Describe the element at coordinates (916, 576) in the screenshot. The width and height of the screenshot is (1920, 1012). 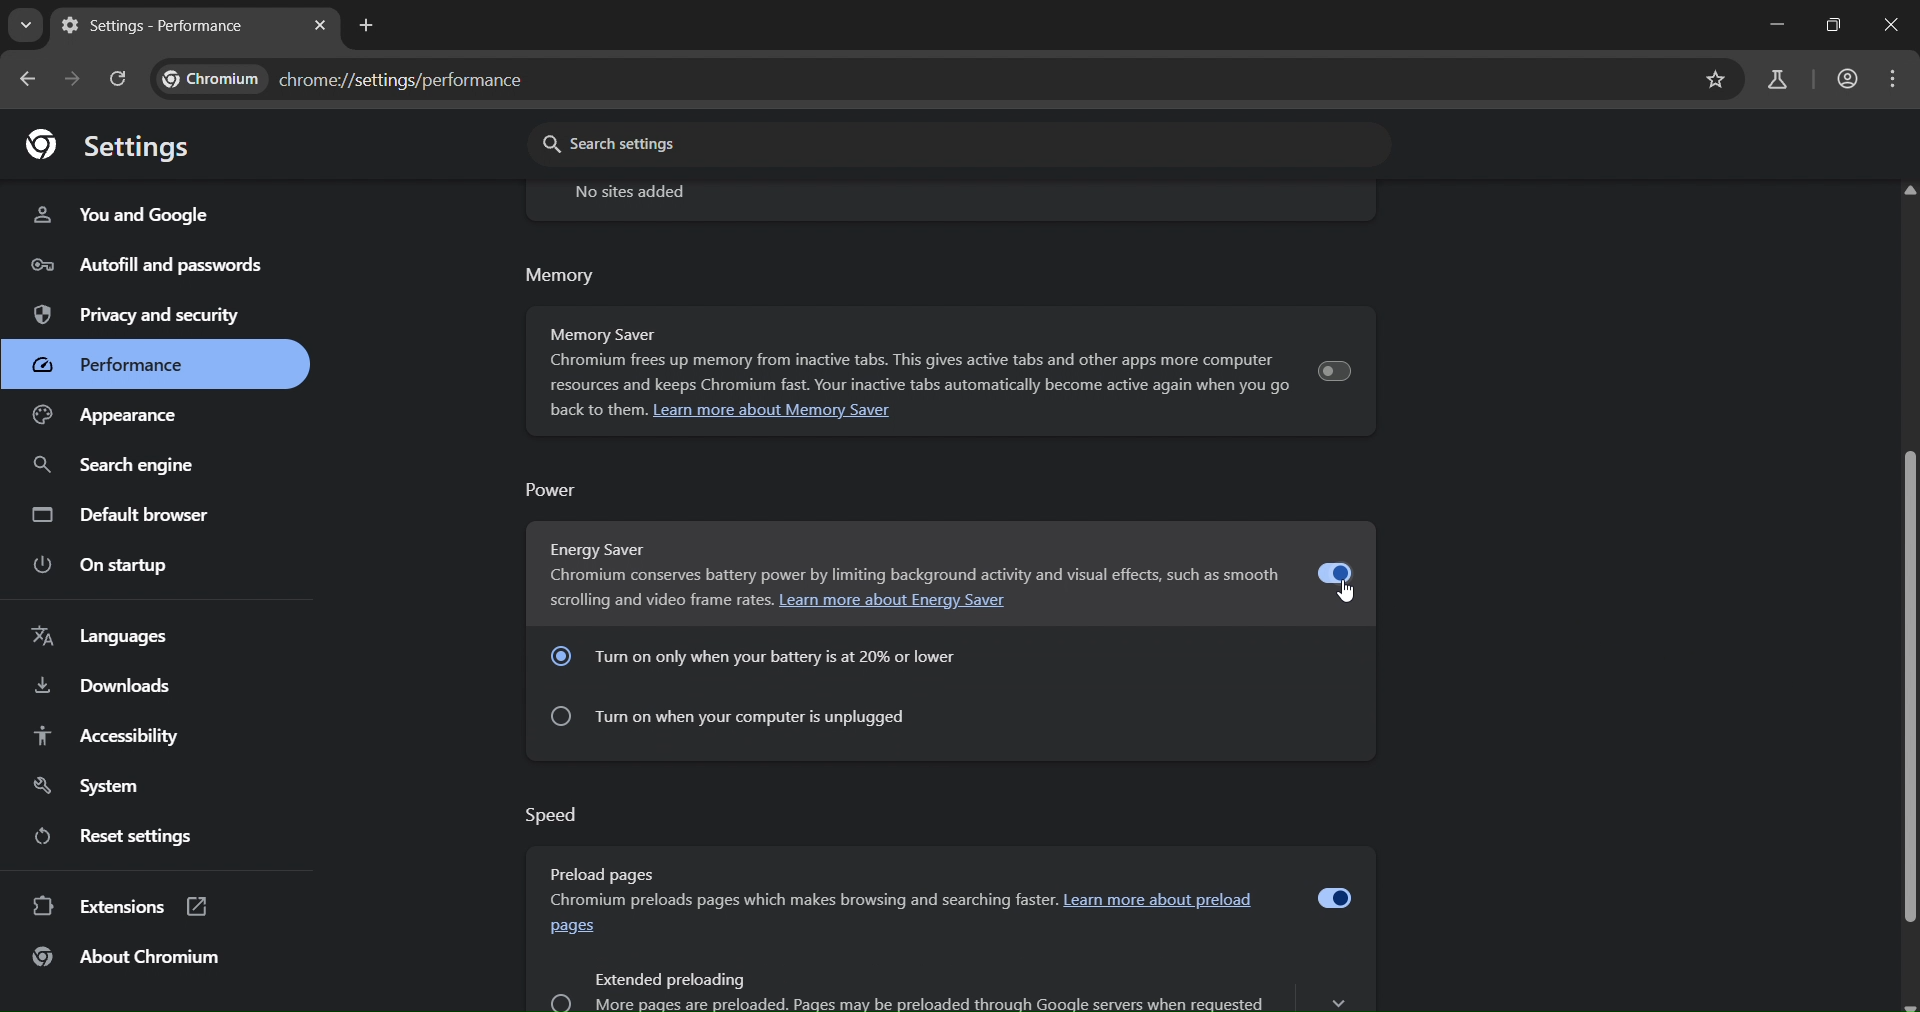
I see `scrolling and video frame rates. Learn more about Energy Saver` at that location.